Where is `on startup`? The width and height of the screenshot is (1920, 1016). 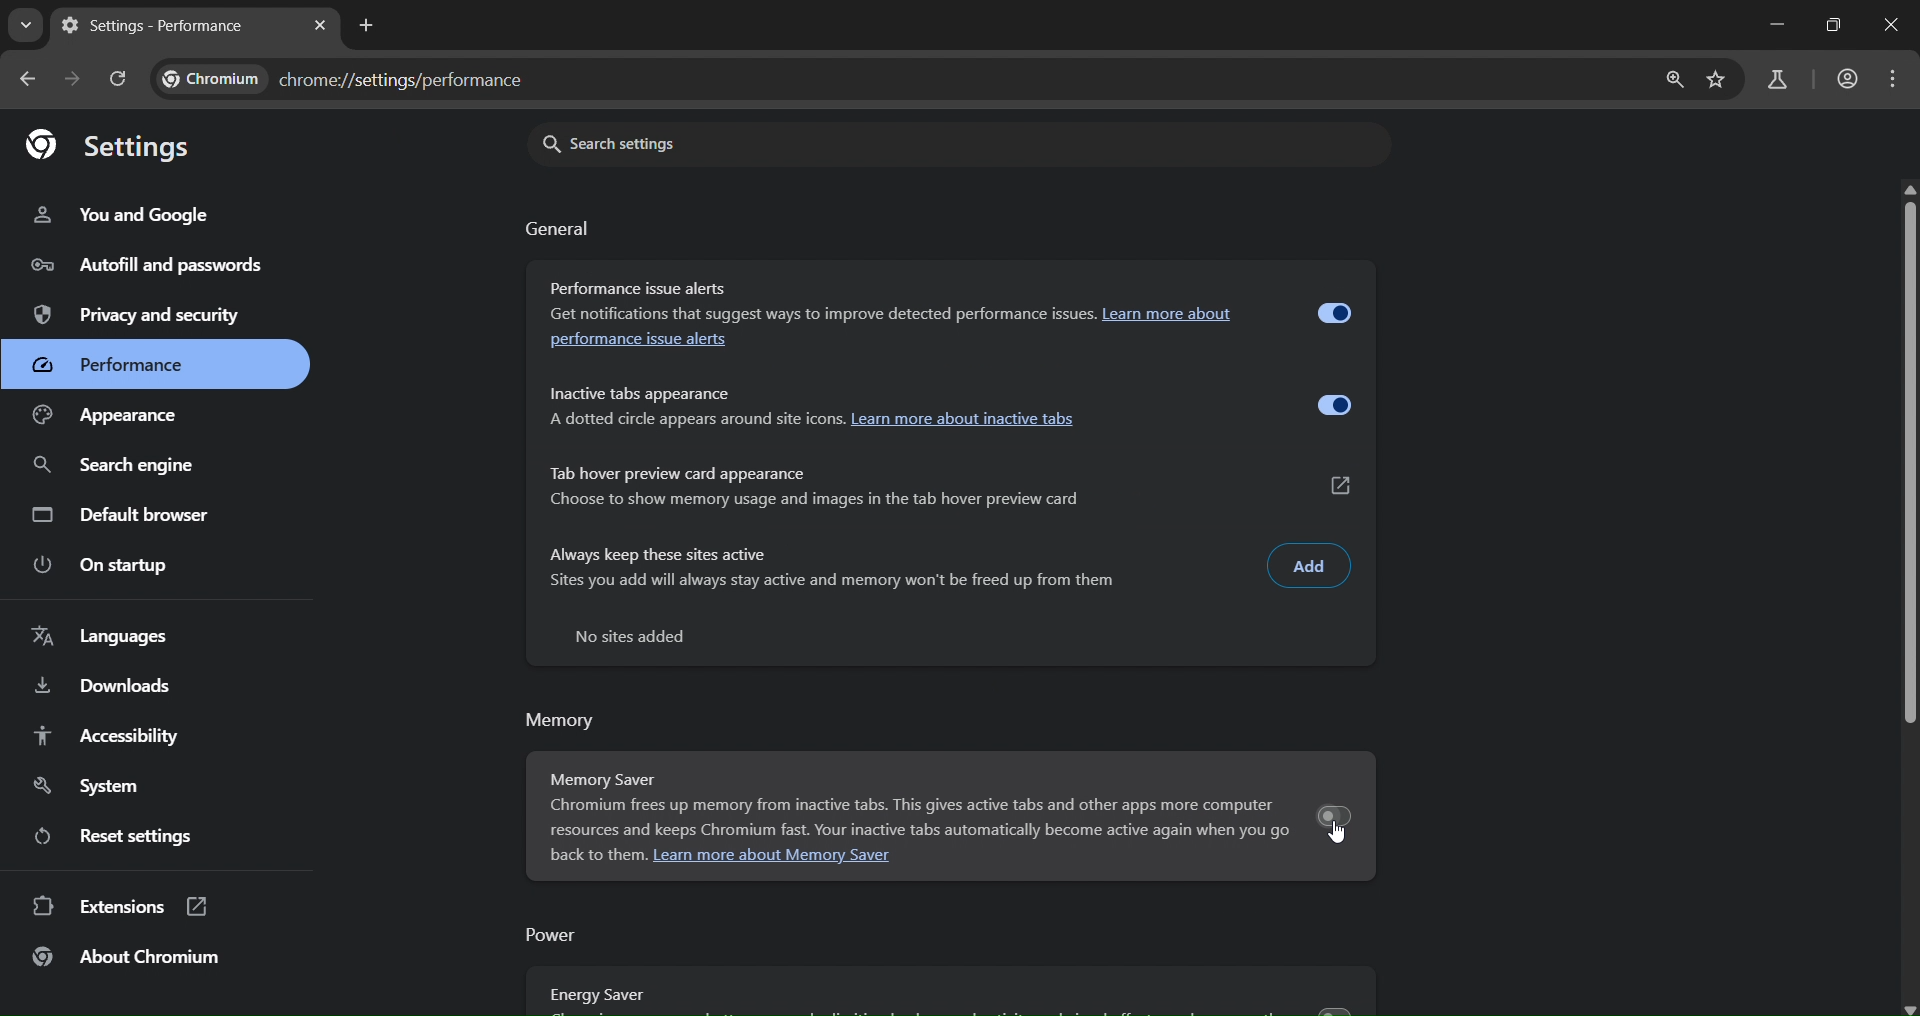 on startup is located at coordinates (103, 562).